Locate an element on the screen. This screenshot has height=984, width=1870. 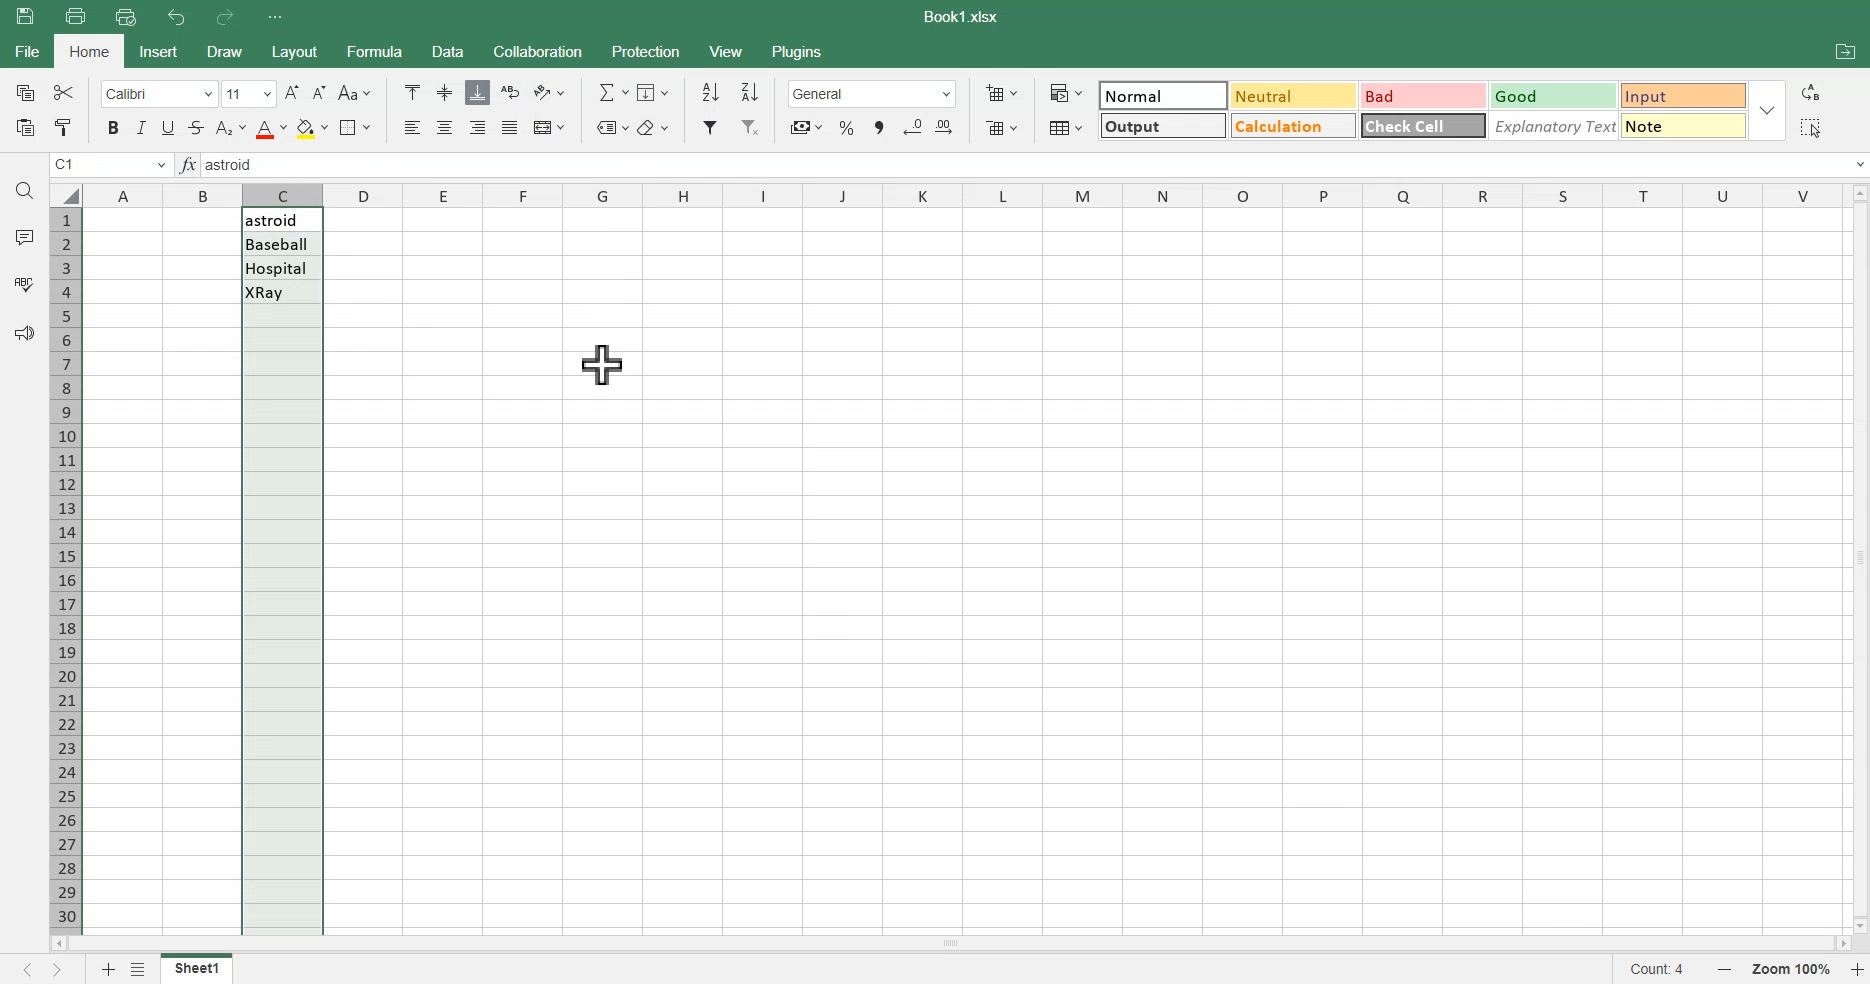
zoom 100% is located at coordinates (1794, 969).